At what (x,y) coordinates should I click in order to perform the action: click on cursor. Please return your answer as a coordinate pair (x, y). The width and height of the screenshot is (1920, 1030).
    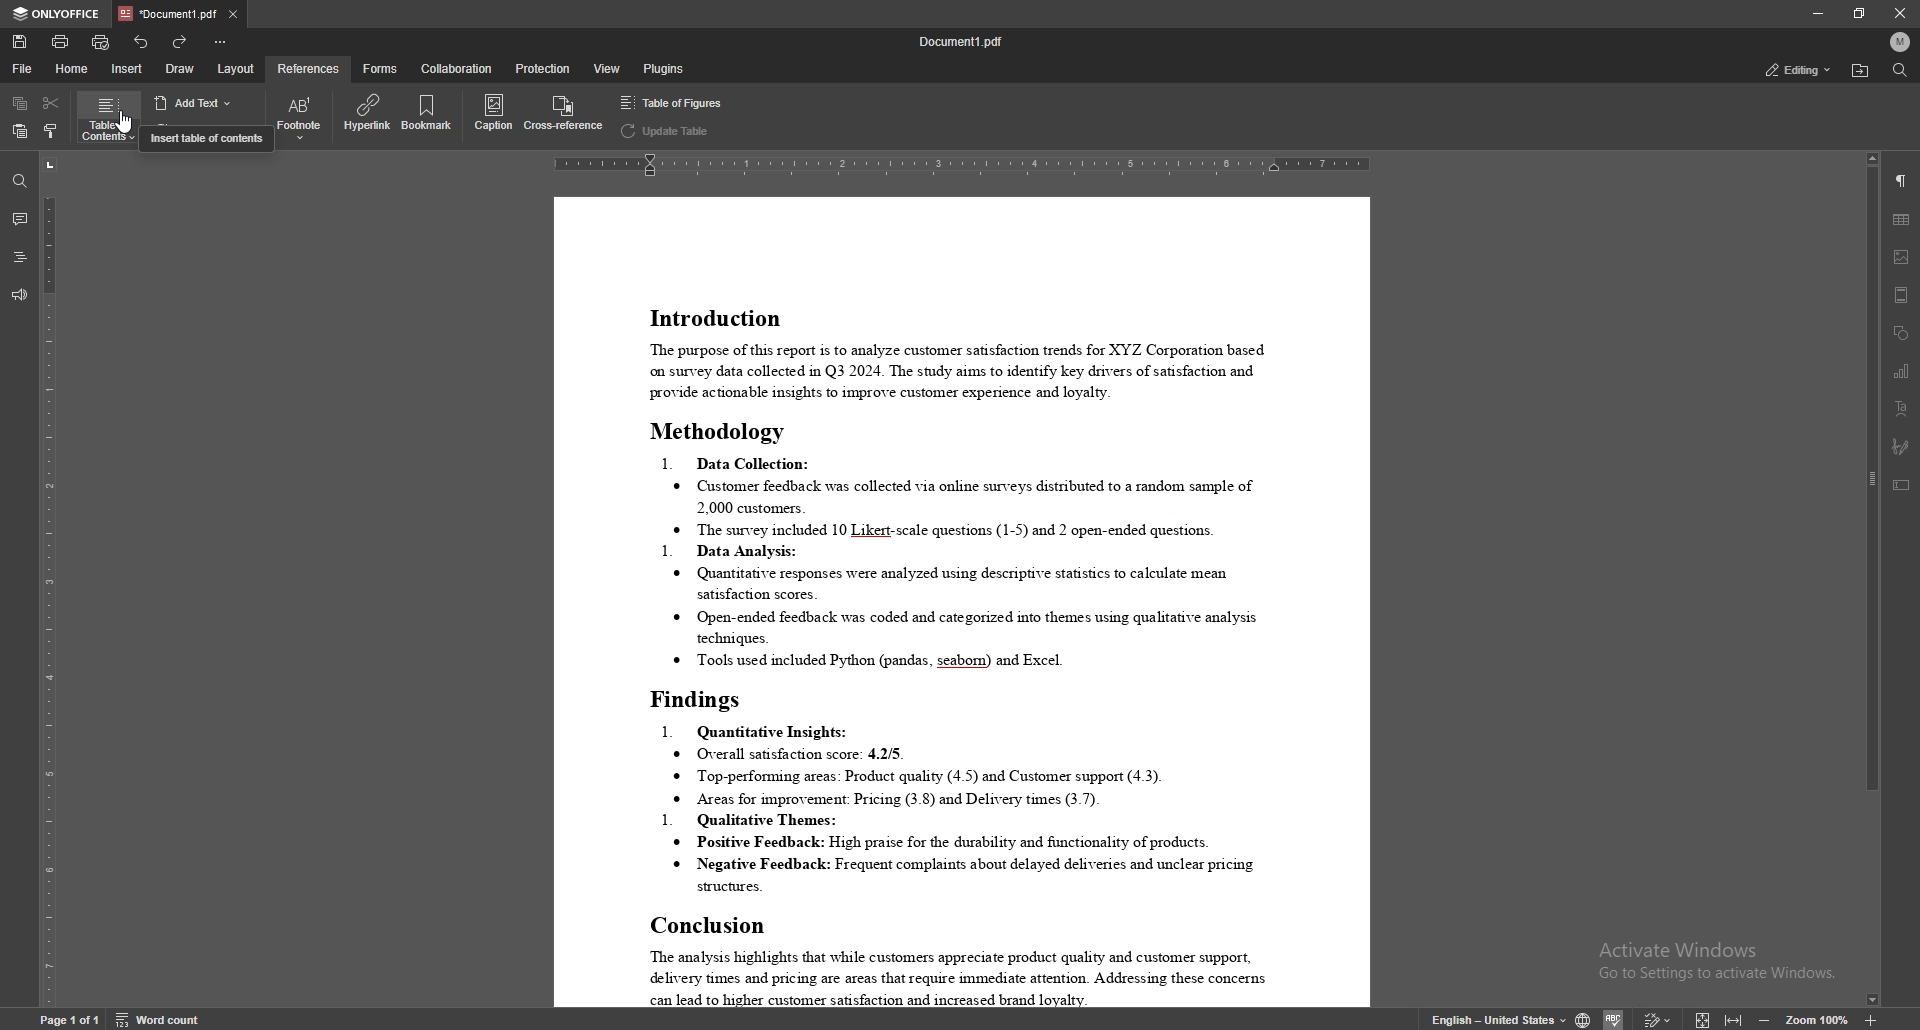
    Looking at the image, I should click on (124, 124).